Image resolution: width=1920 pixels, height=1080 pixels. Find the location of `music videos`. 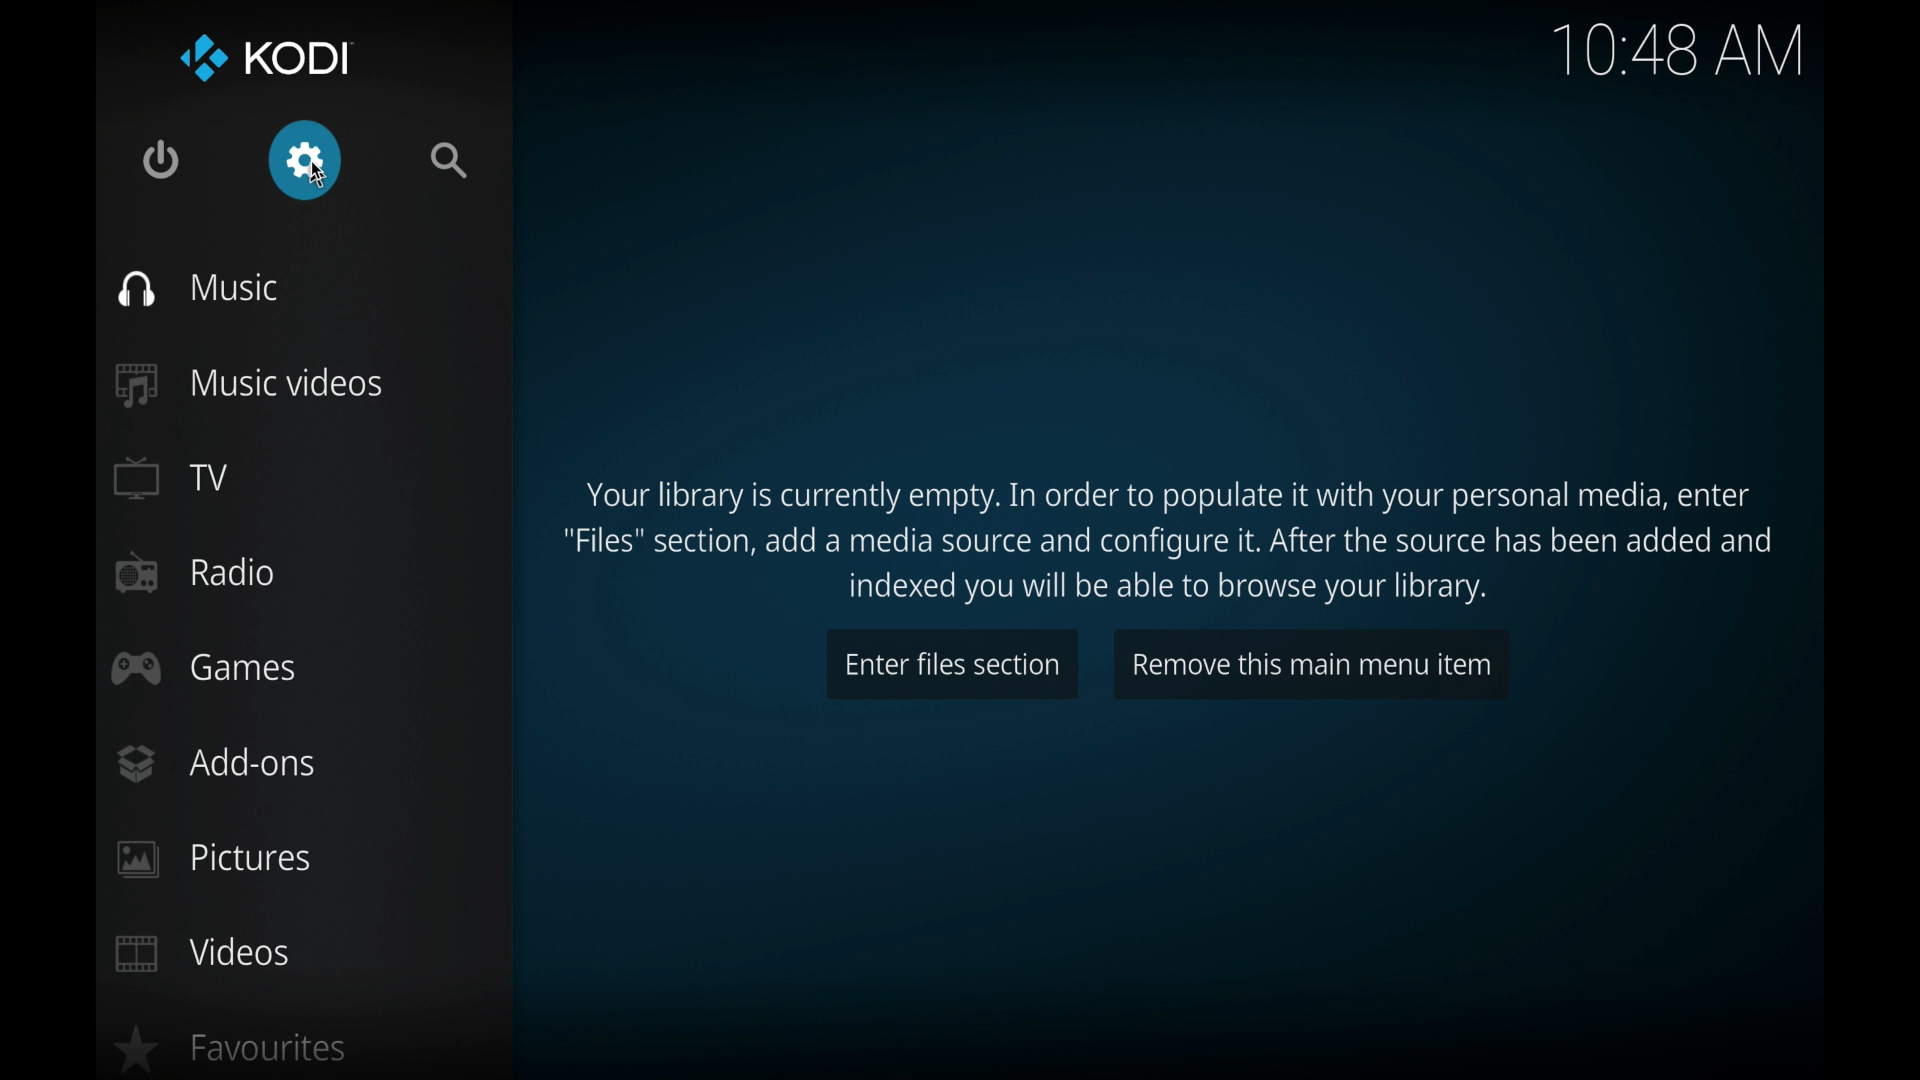

music videos is located at coordinates (250, 385).